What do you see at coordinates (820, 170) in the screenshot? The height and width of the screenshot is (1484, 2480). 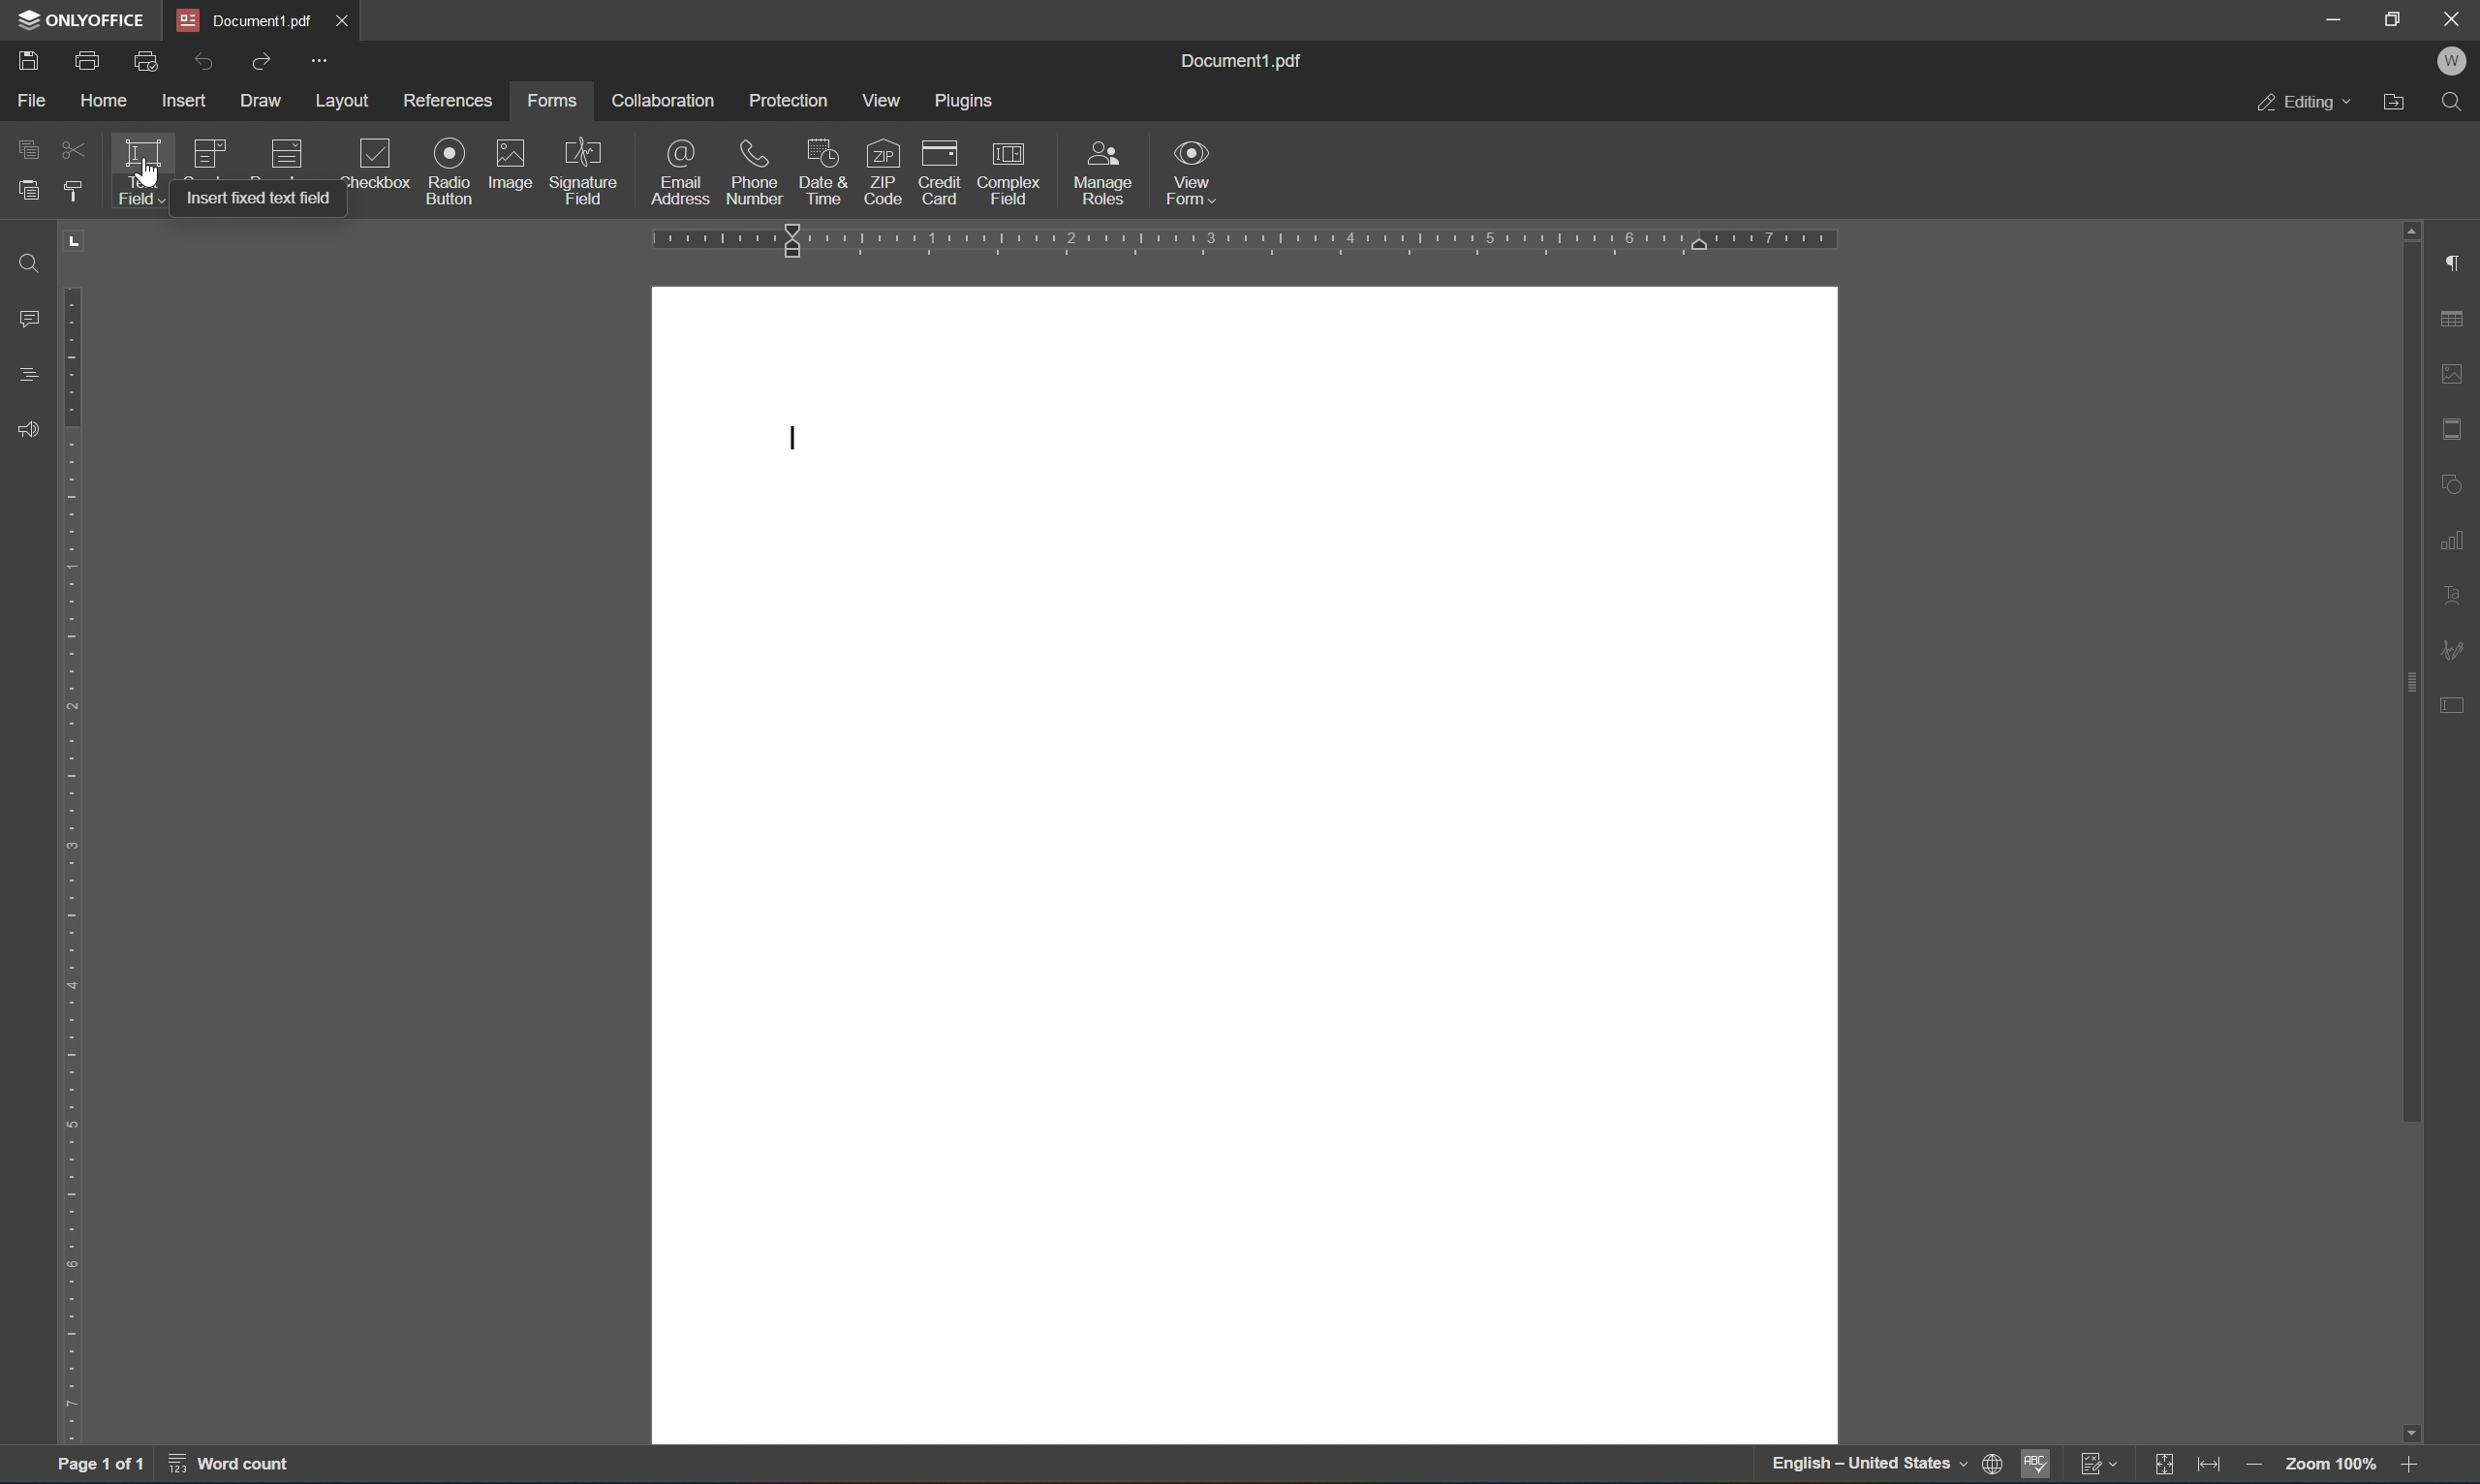 I see `date & time` at bounding box center [820, 170].